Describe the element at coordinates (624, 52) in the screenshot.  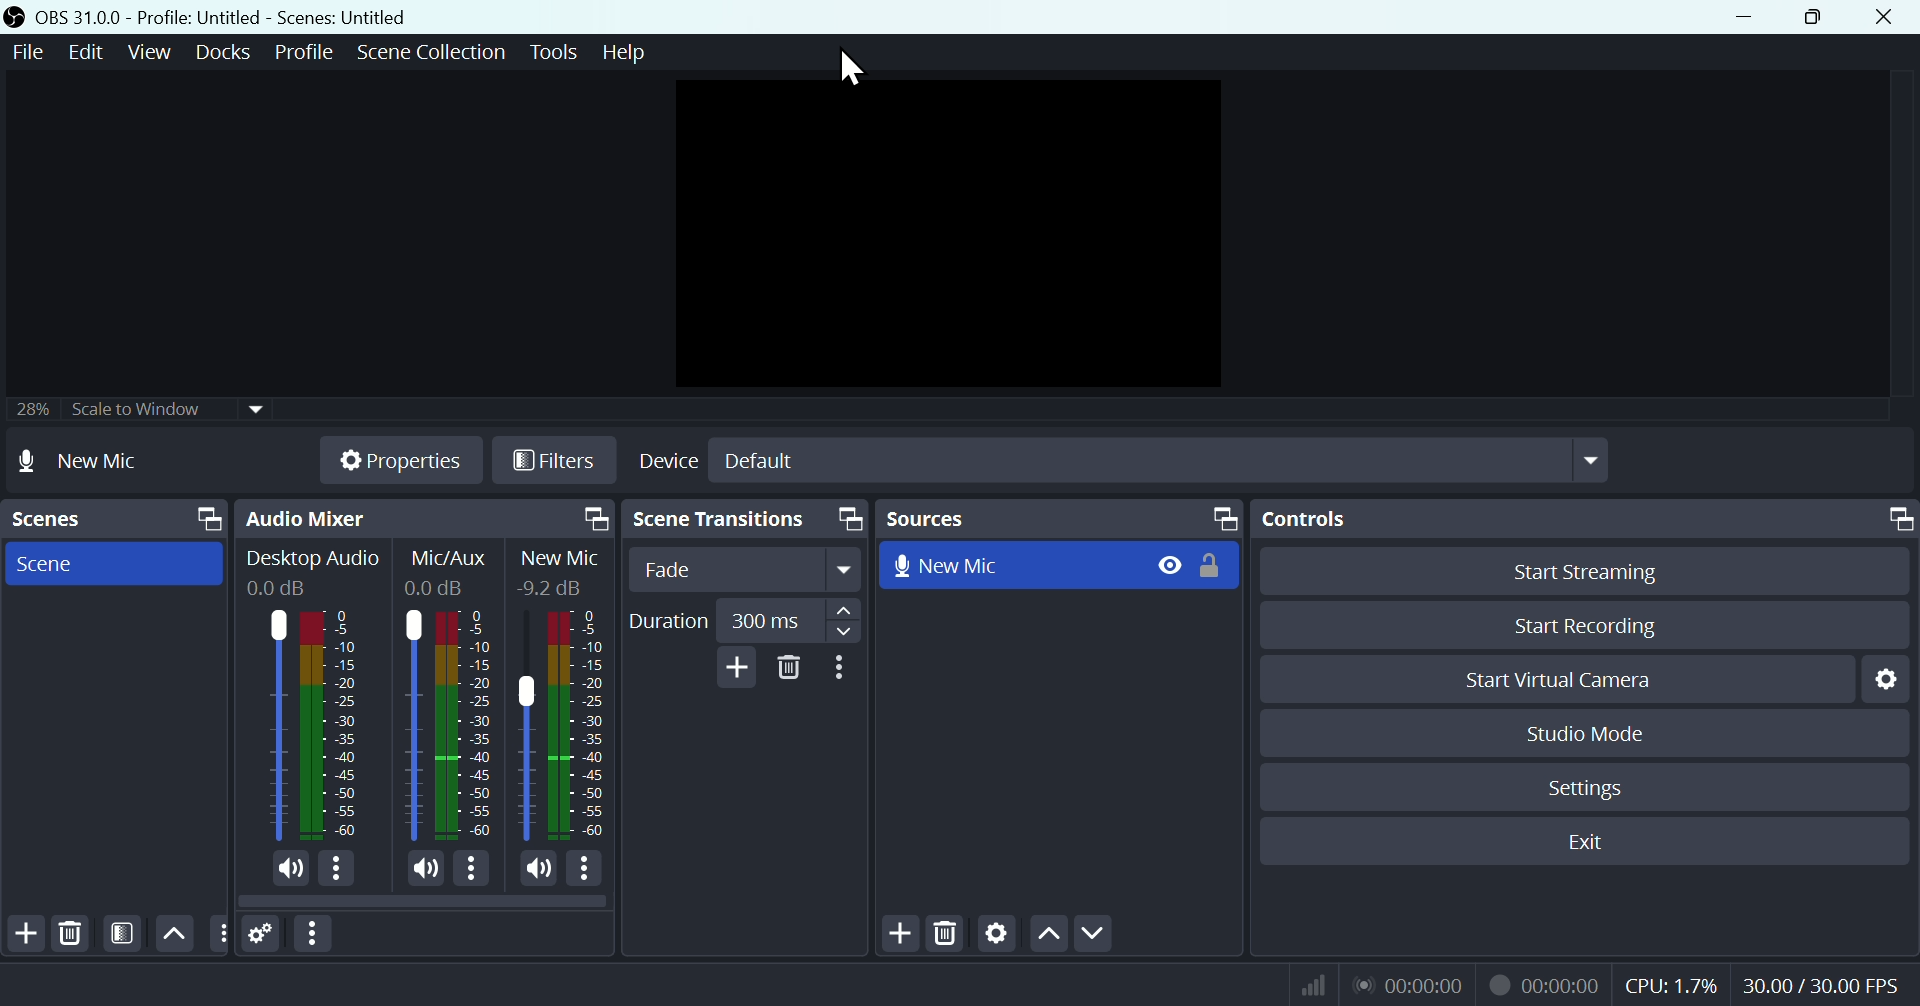
I see `help` at that location.